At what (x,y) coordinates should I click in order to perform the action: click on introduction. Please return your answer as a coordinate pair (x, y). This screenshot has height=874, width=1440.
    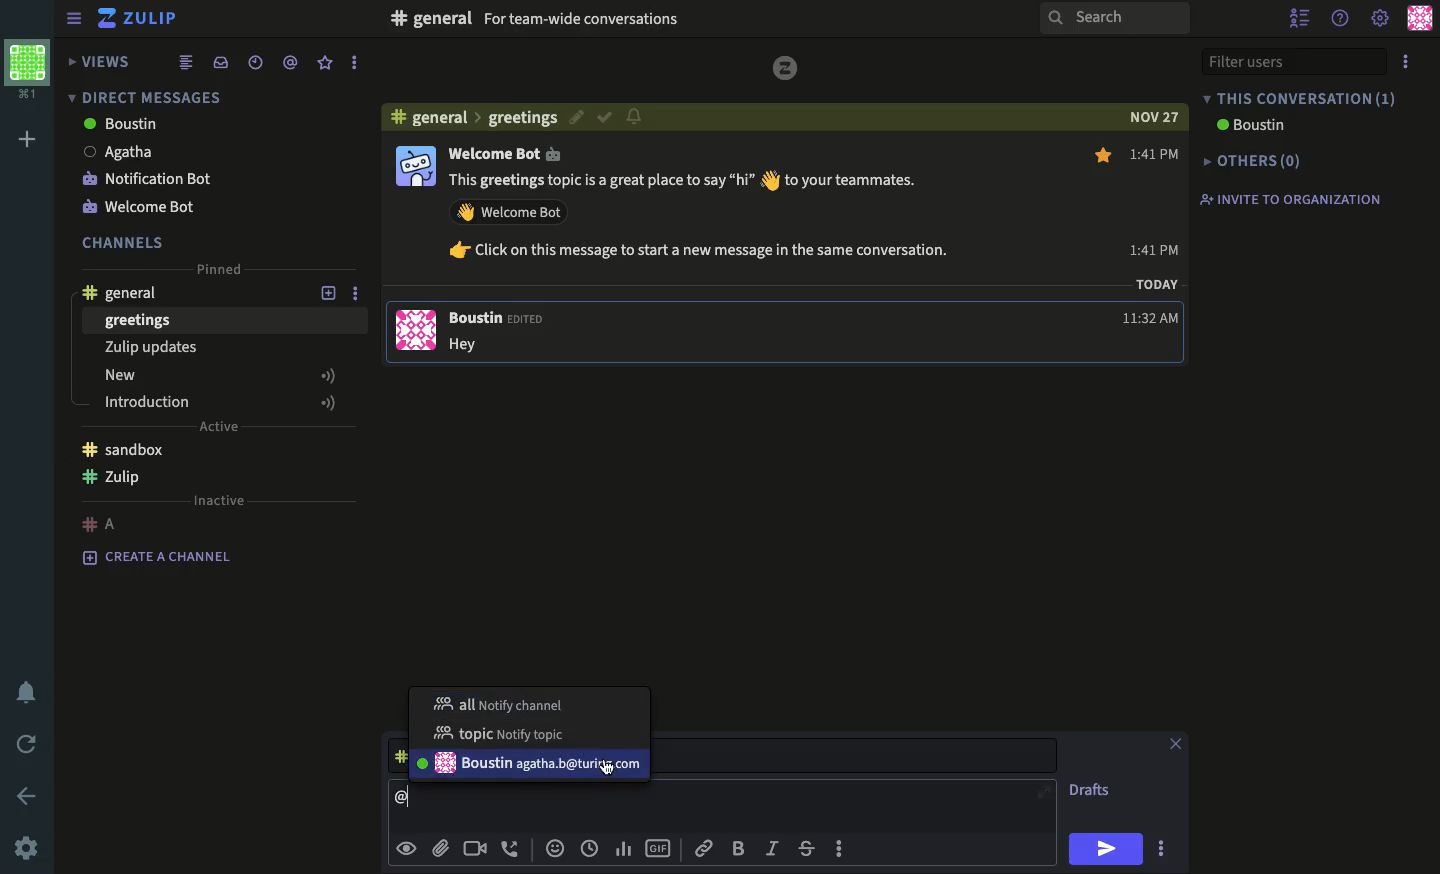
    Looking at the image, I should click on (222, 402).